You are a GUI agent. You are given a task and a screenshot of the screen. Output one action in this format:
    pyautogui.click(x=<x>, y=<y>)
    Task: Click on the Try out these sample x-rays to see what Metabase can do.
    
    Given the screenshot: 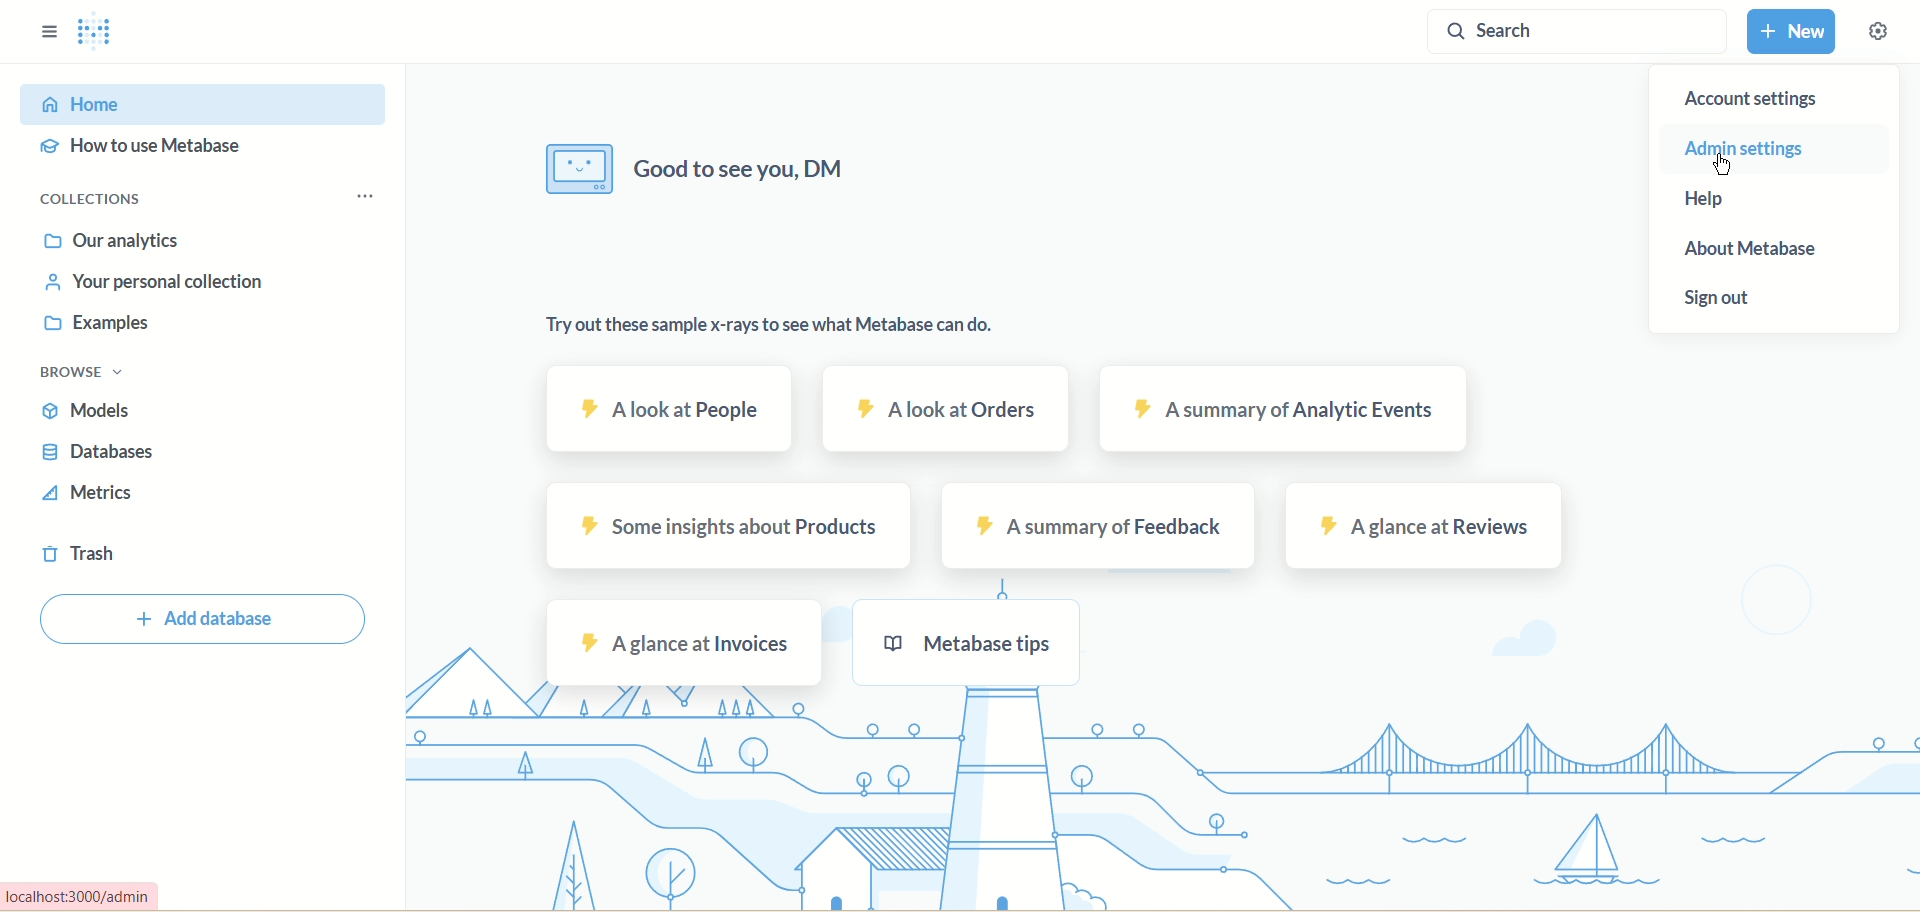 What is the action you would take?
    pyautogui.click(x=770, y=325)
    